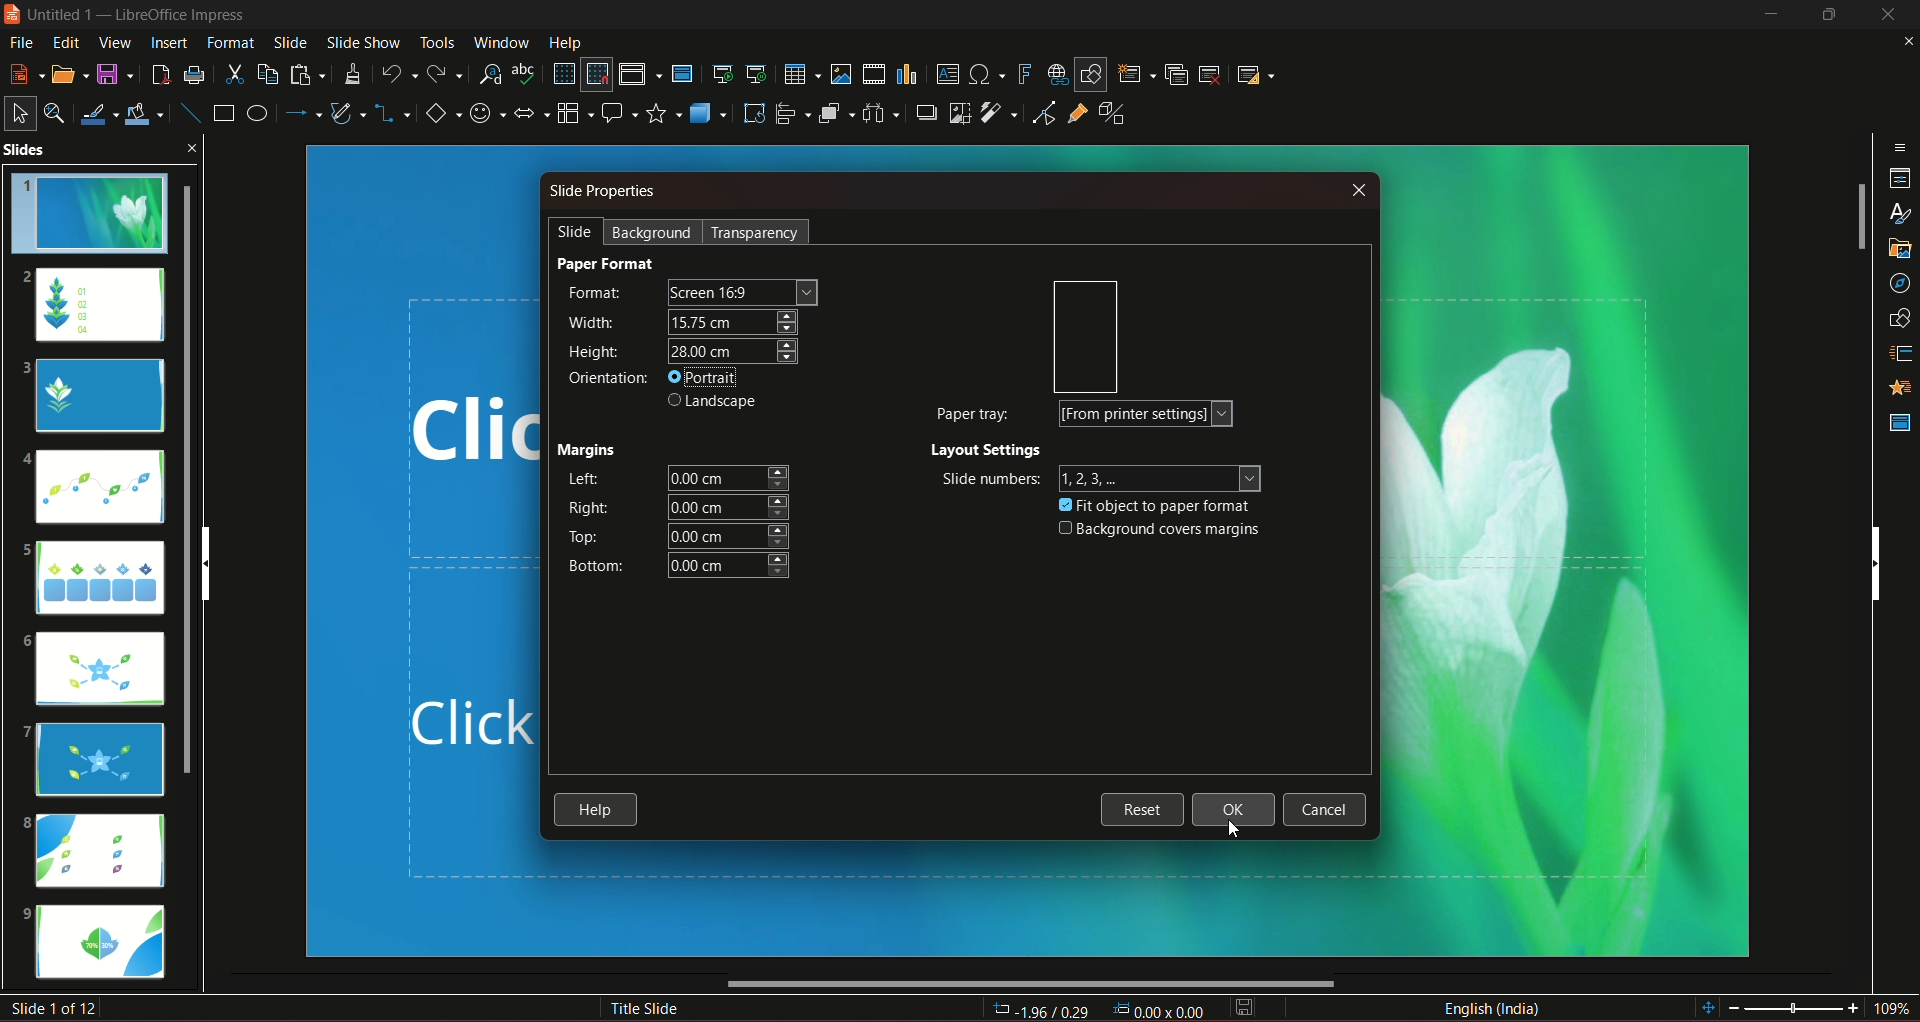 The width and height of the screenshot is (1920, 1022). I want to click on vertical slide bar, so click(1859, 218).